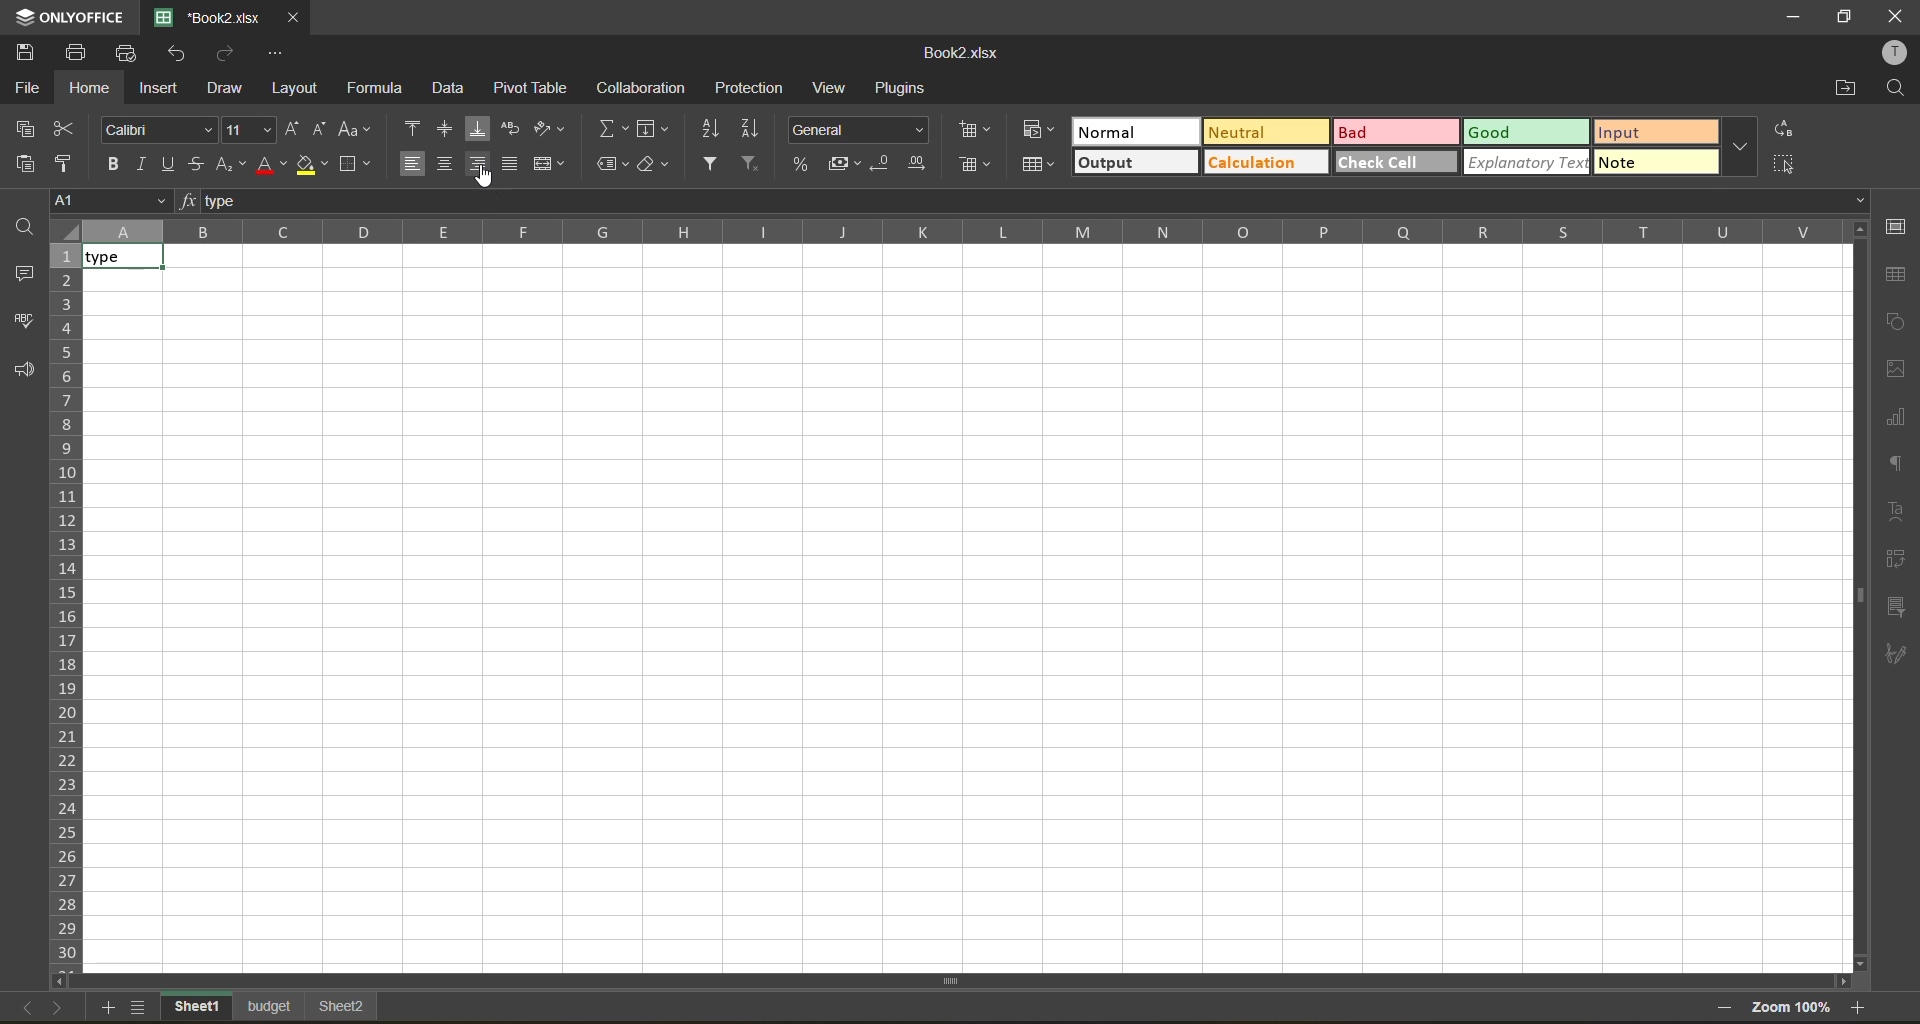  Describe the element at coordinates (550, 132) in the screenshot. I see `orientation` at that location.